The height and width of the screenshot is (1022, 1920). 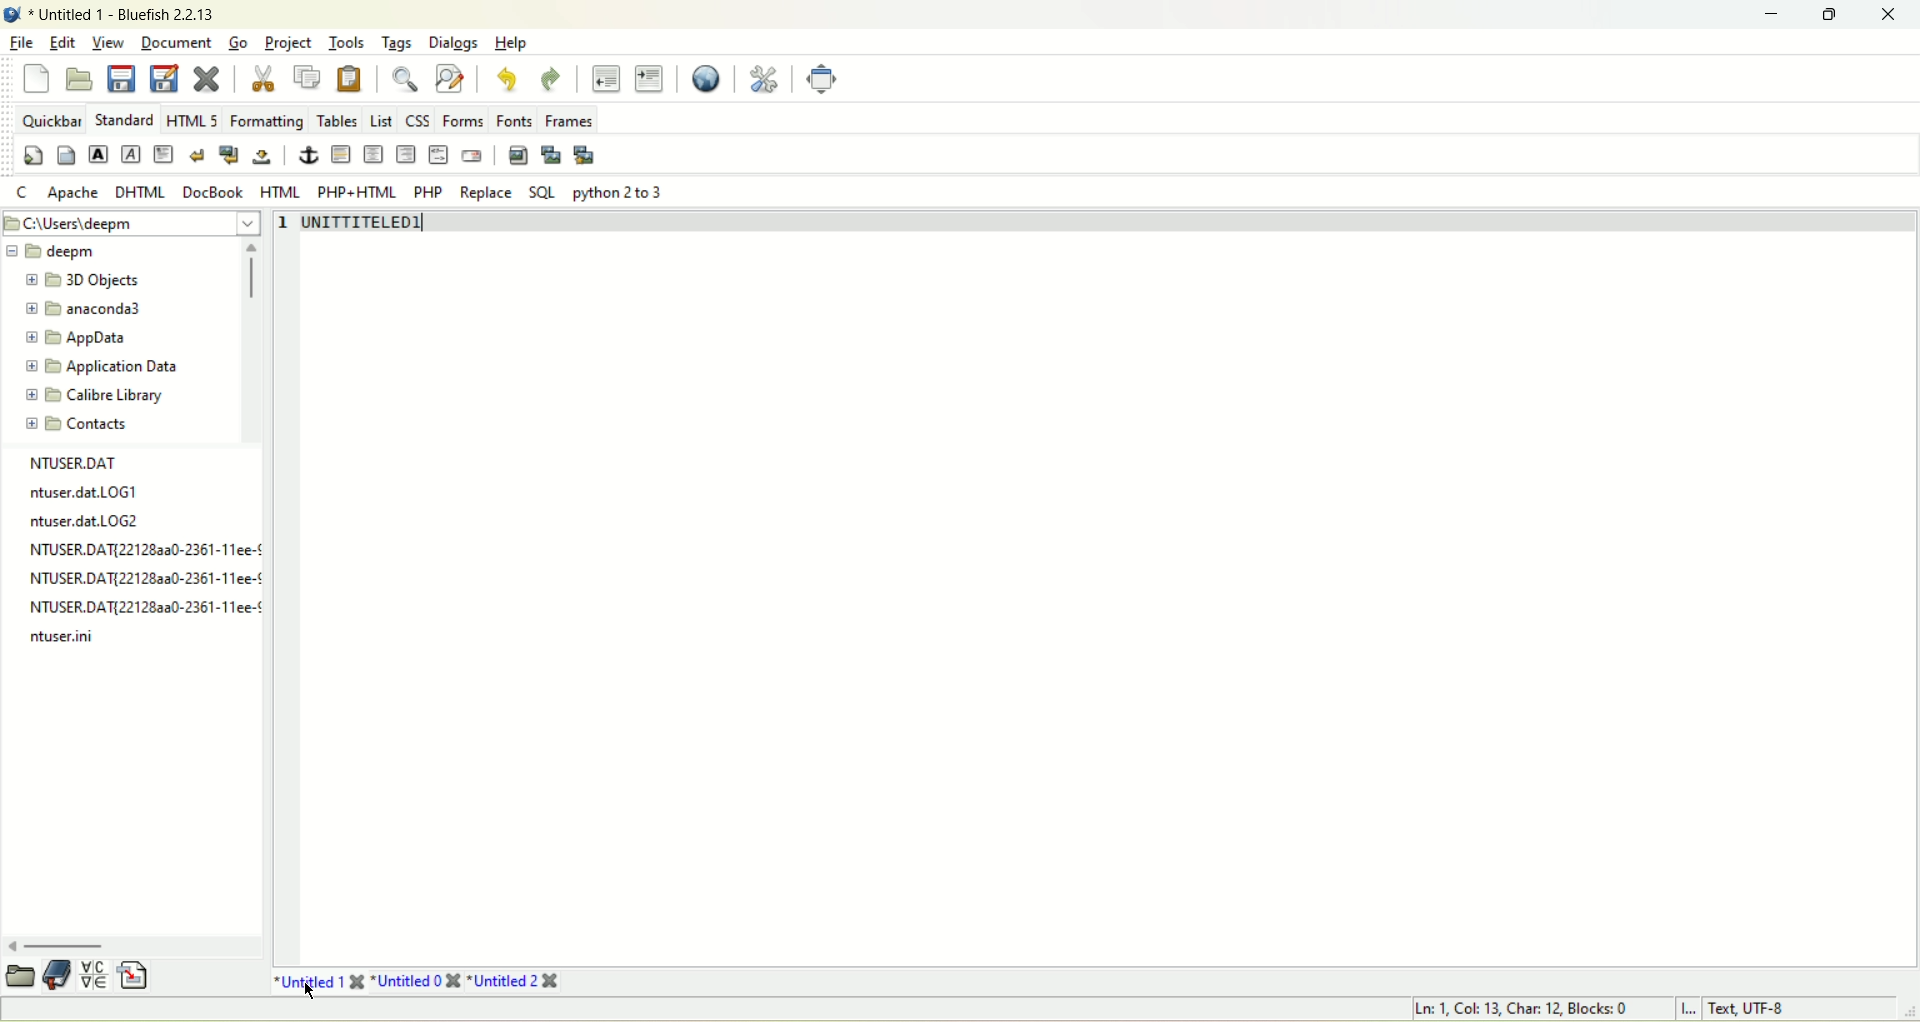 What do you see at coordinates (552, 78) in the screenshot?
I see `redo` at bounding box center [552, 78].